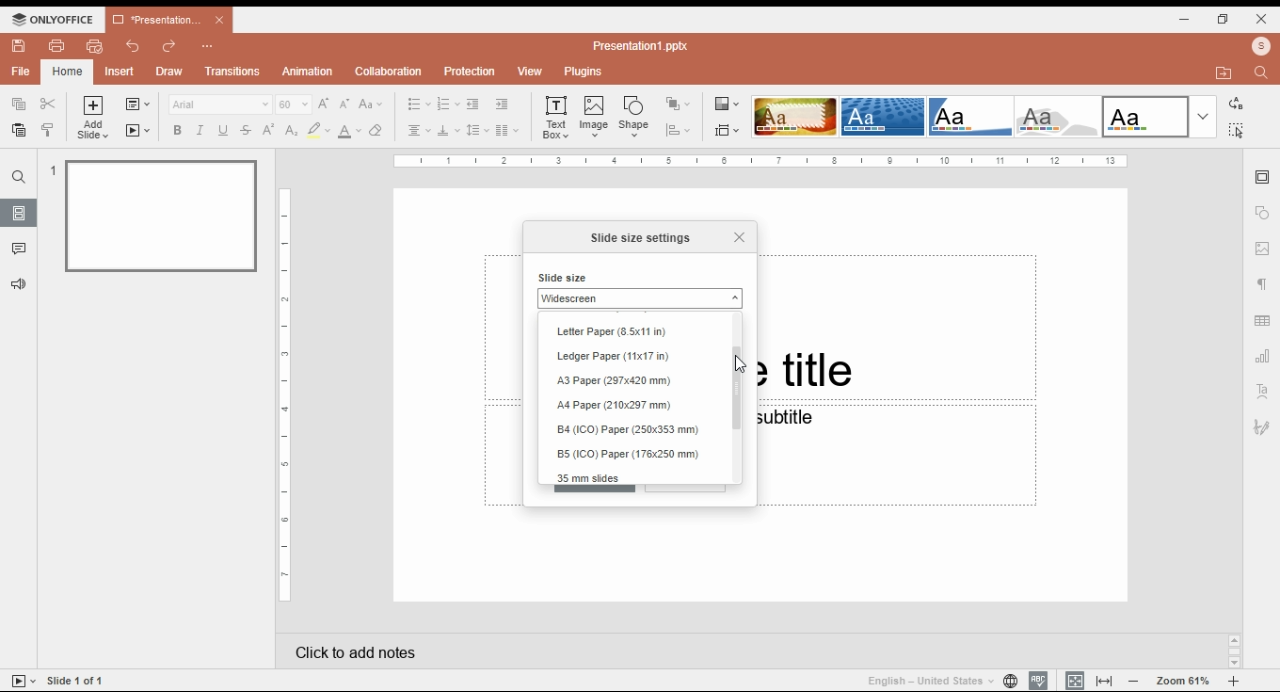 Image resolution: width=1280 pixels, height=692 pixels. What do you see at coordinates (19, 212) in the screenshot?
I see `slides` at bounding box center [19, 212].